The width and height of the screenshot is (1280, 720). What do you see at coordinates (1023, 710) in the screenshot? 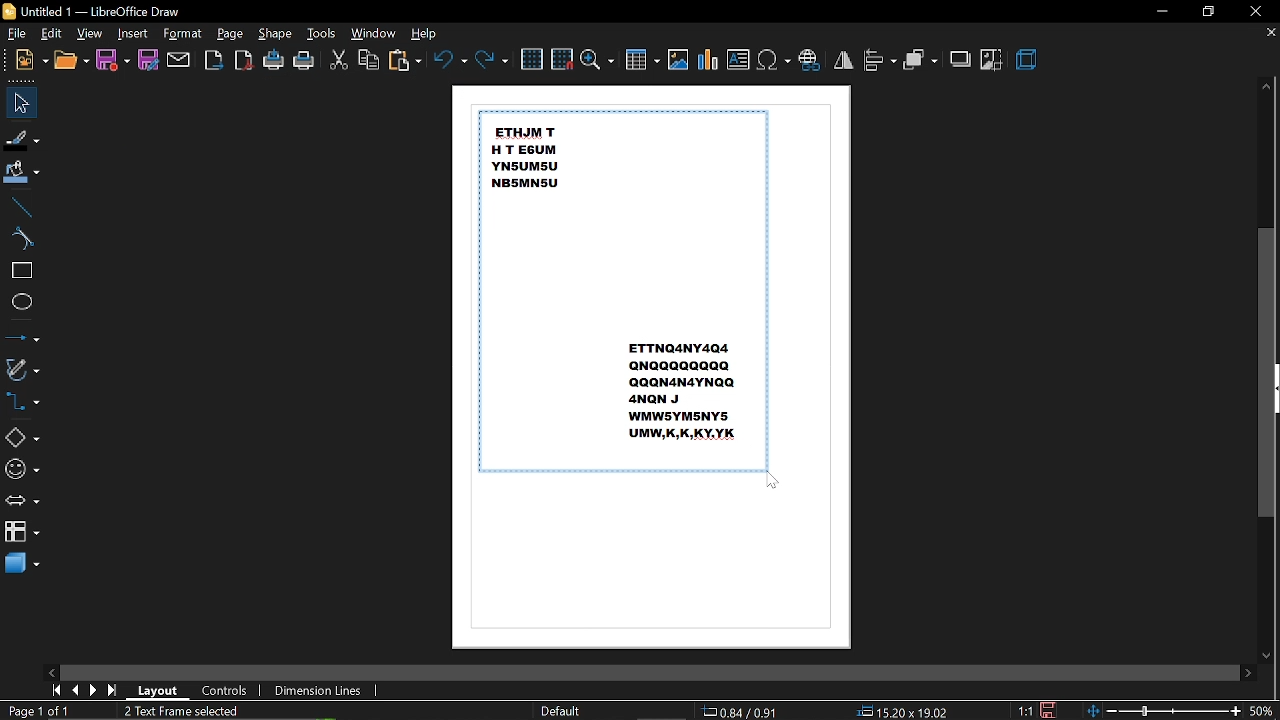
I see `1:1` at bounding box center [1023, 710].